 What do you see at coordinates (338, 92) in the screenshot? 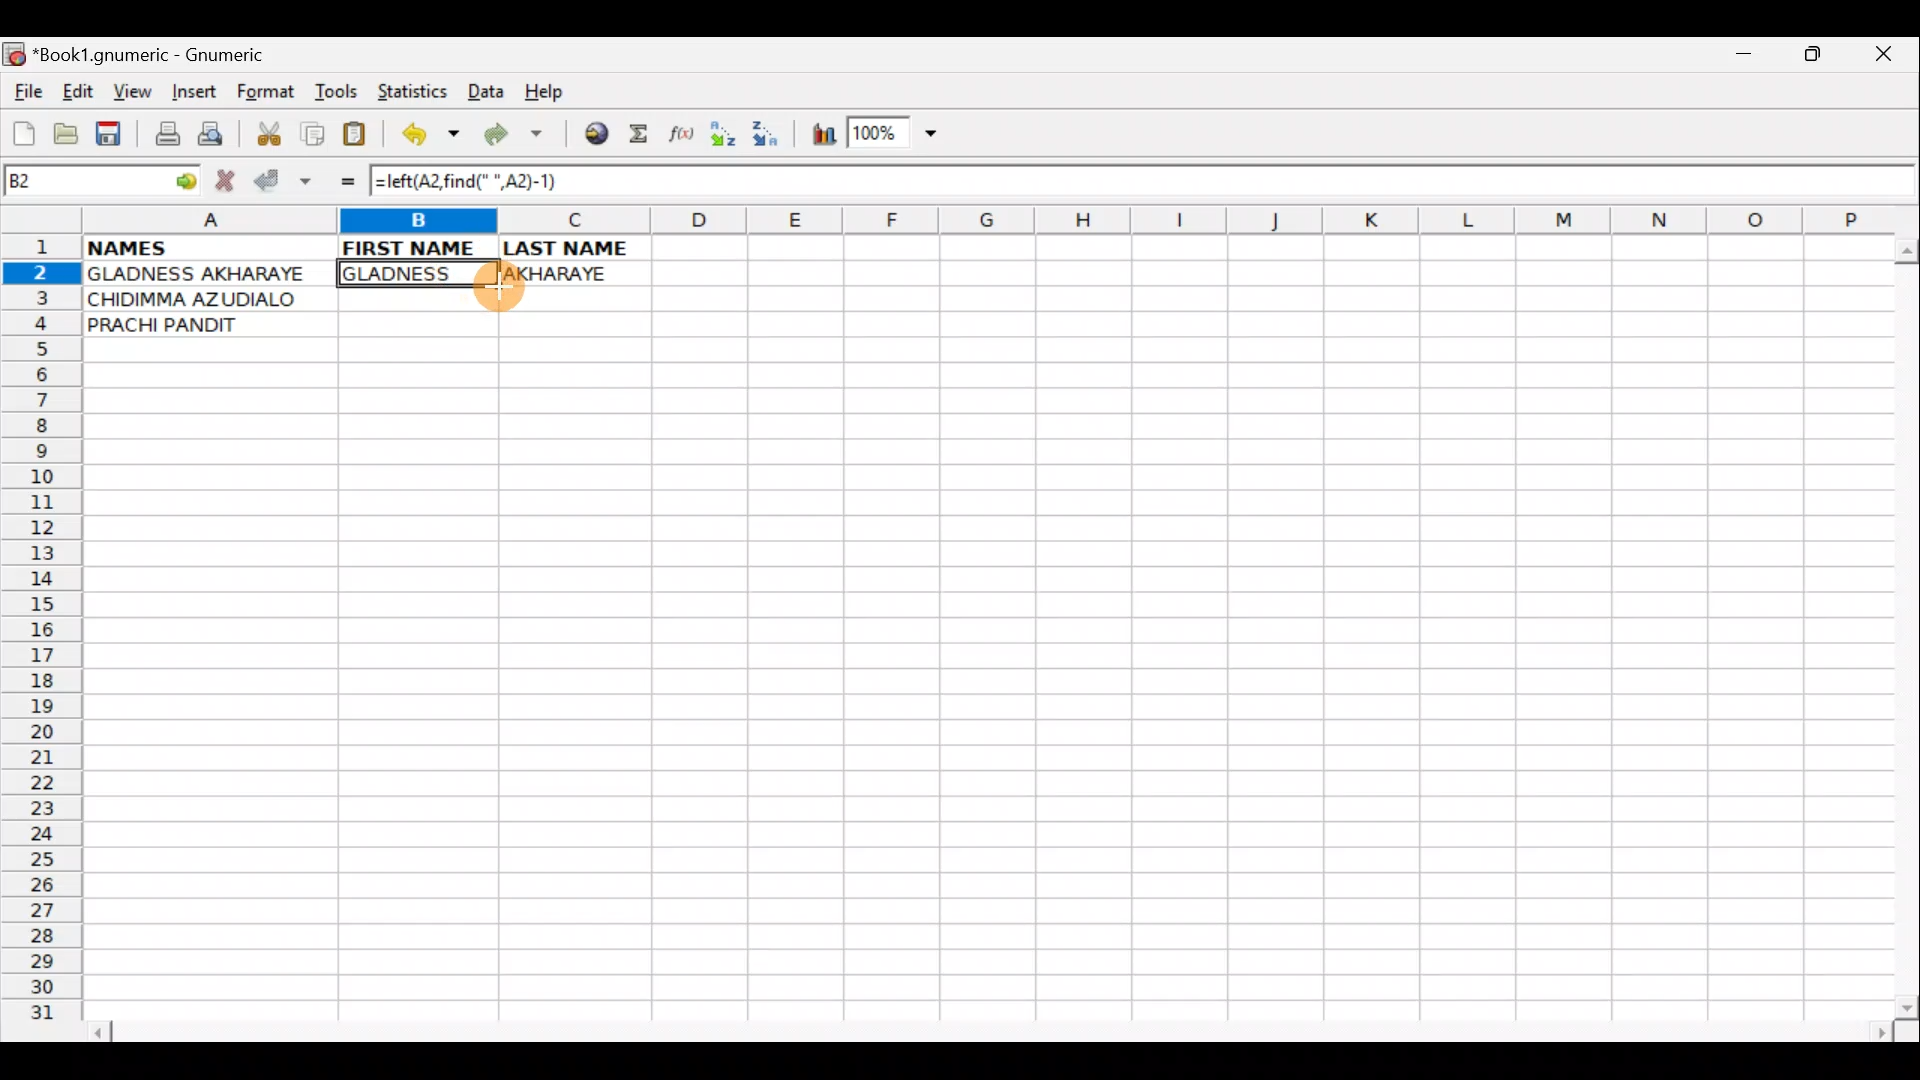
I see `Tools` at bounding box center [338, 92].